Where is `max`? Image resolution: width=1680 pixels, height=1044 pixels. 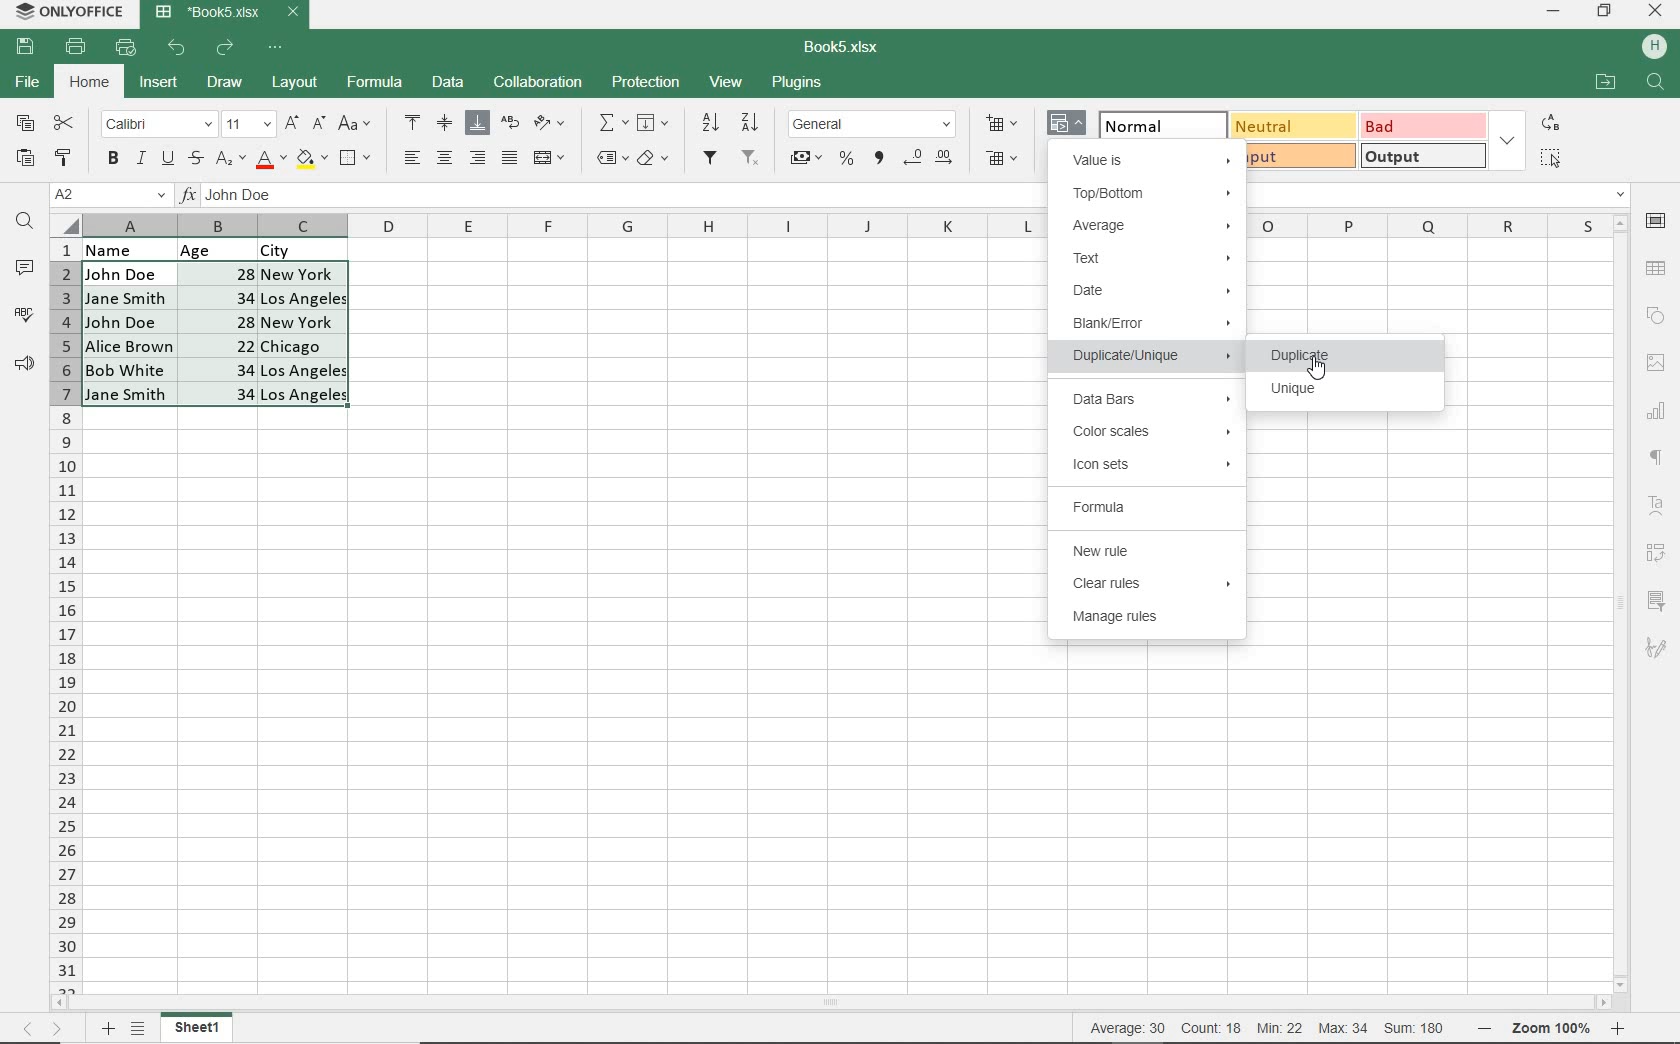
max is located at coordinates (1342, 1028).